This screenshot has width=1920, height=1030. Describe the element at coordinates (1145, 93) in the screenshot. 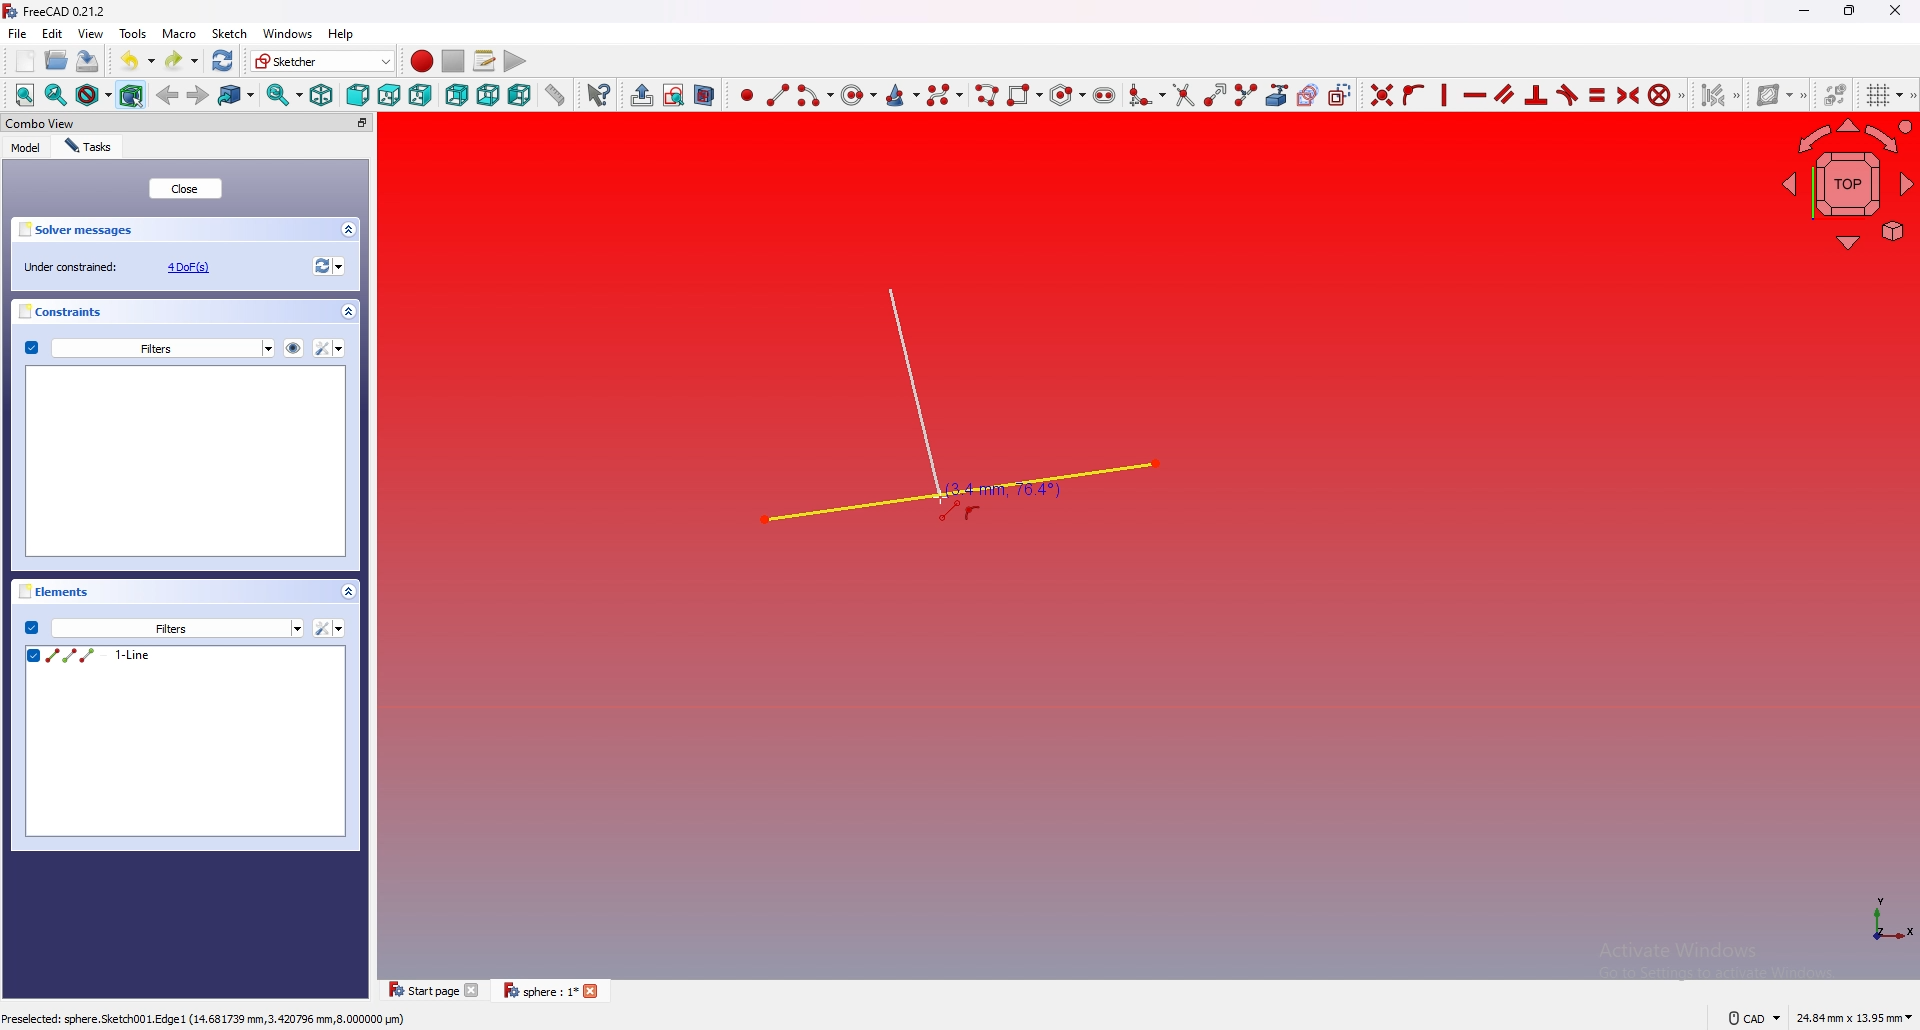

I see `Create fillet` at that location.